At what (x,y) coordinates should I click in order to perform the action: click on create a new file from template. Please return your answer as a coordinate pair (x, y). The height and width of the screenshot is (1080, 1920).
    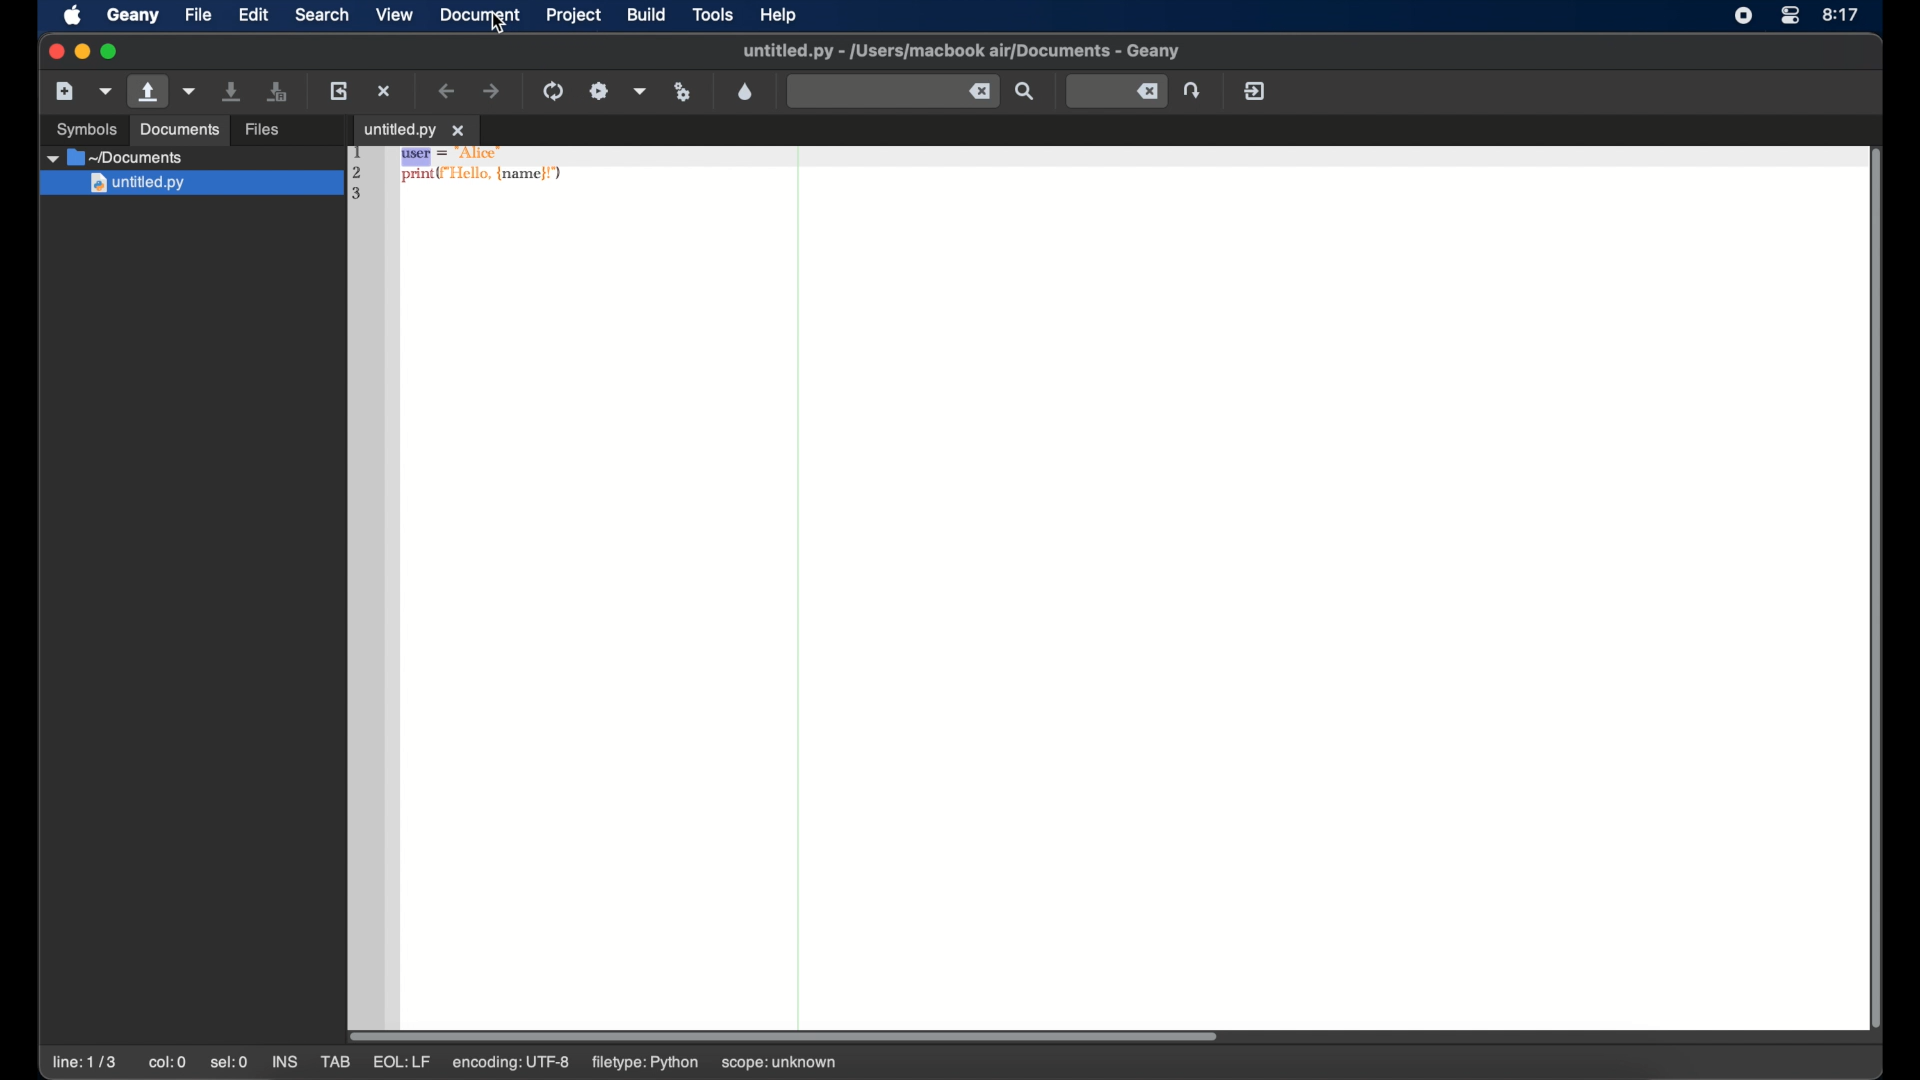
    Looking at the image, I should click on (106, 92).